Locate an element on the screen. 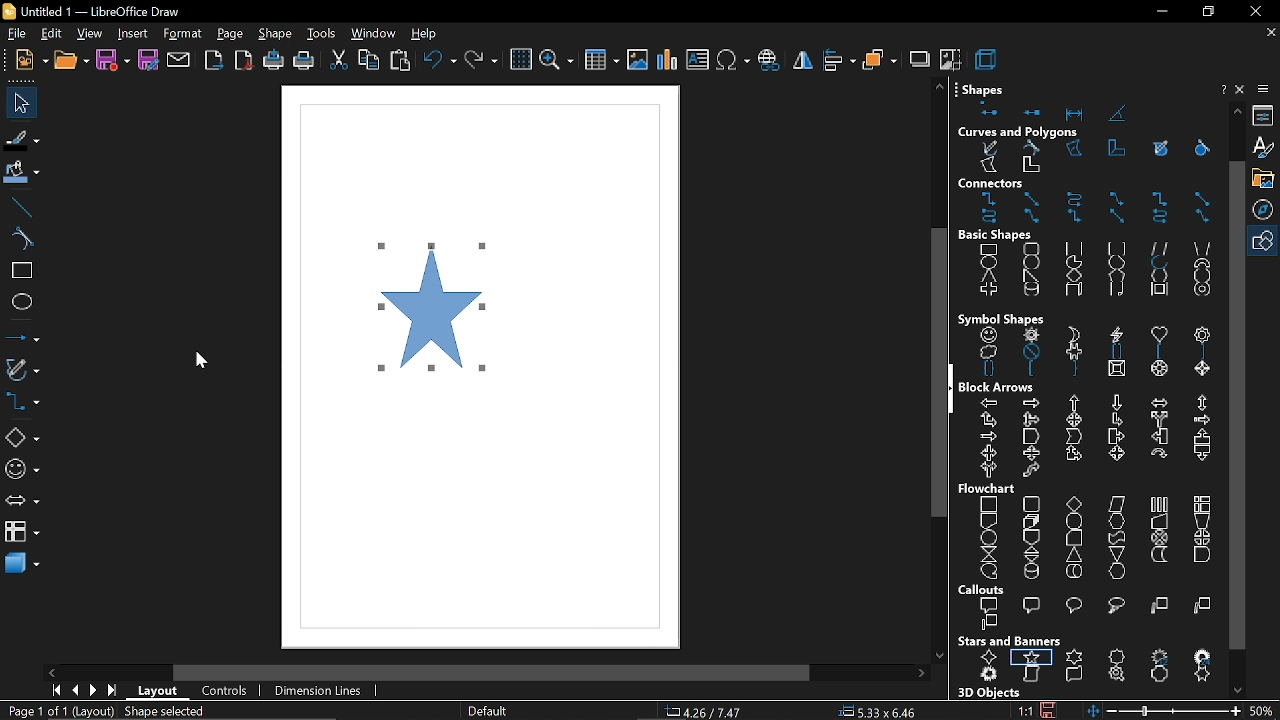  position is located at coordinates (878, 712).